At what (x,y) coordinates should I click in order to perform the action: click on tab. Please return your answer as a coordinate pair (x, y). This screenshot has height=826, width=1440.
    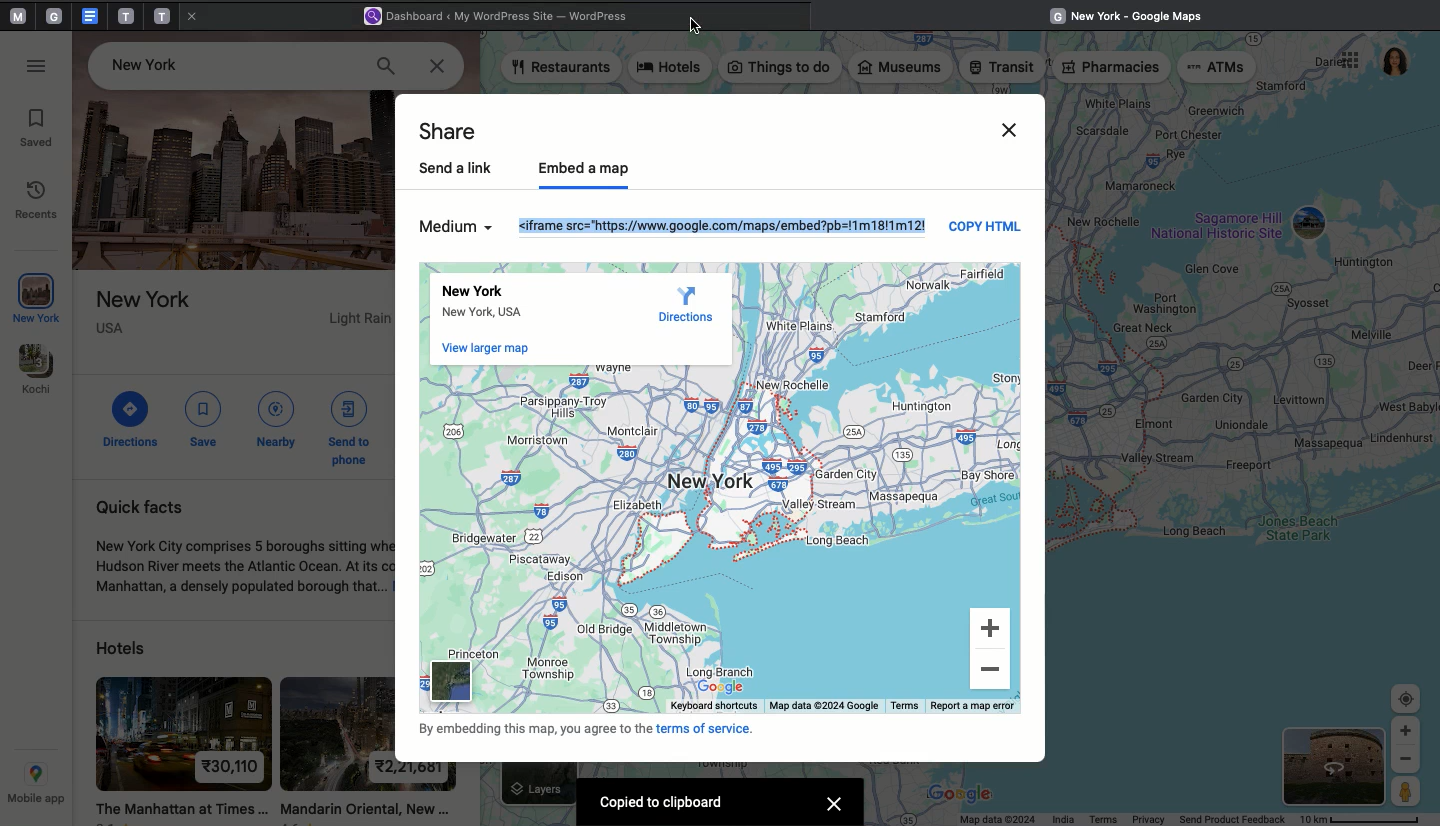
    Looking at the image, I should click on (57, 16).